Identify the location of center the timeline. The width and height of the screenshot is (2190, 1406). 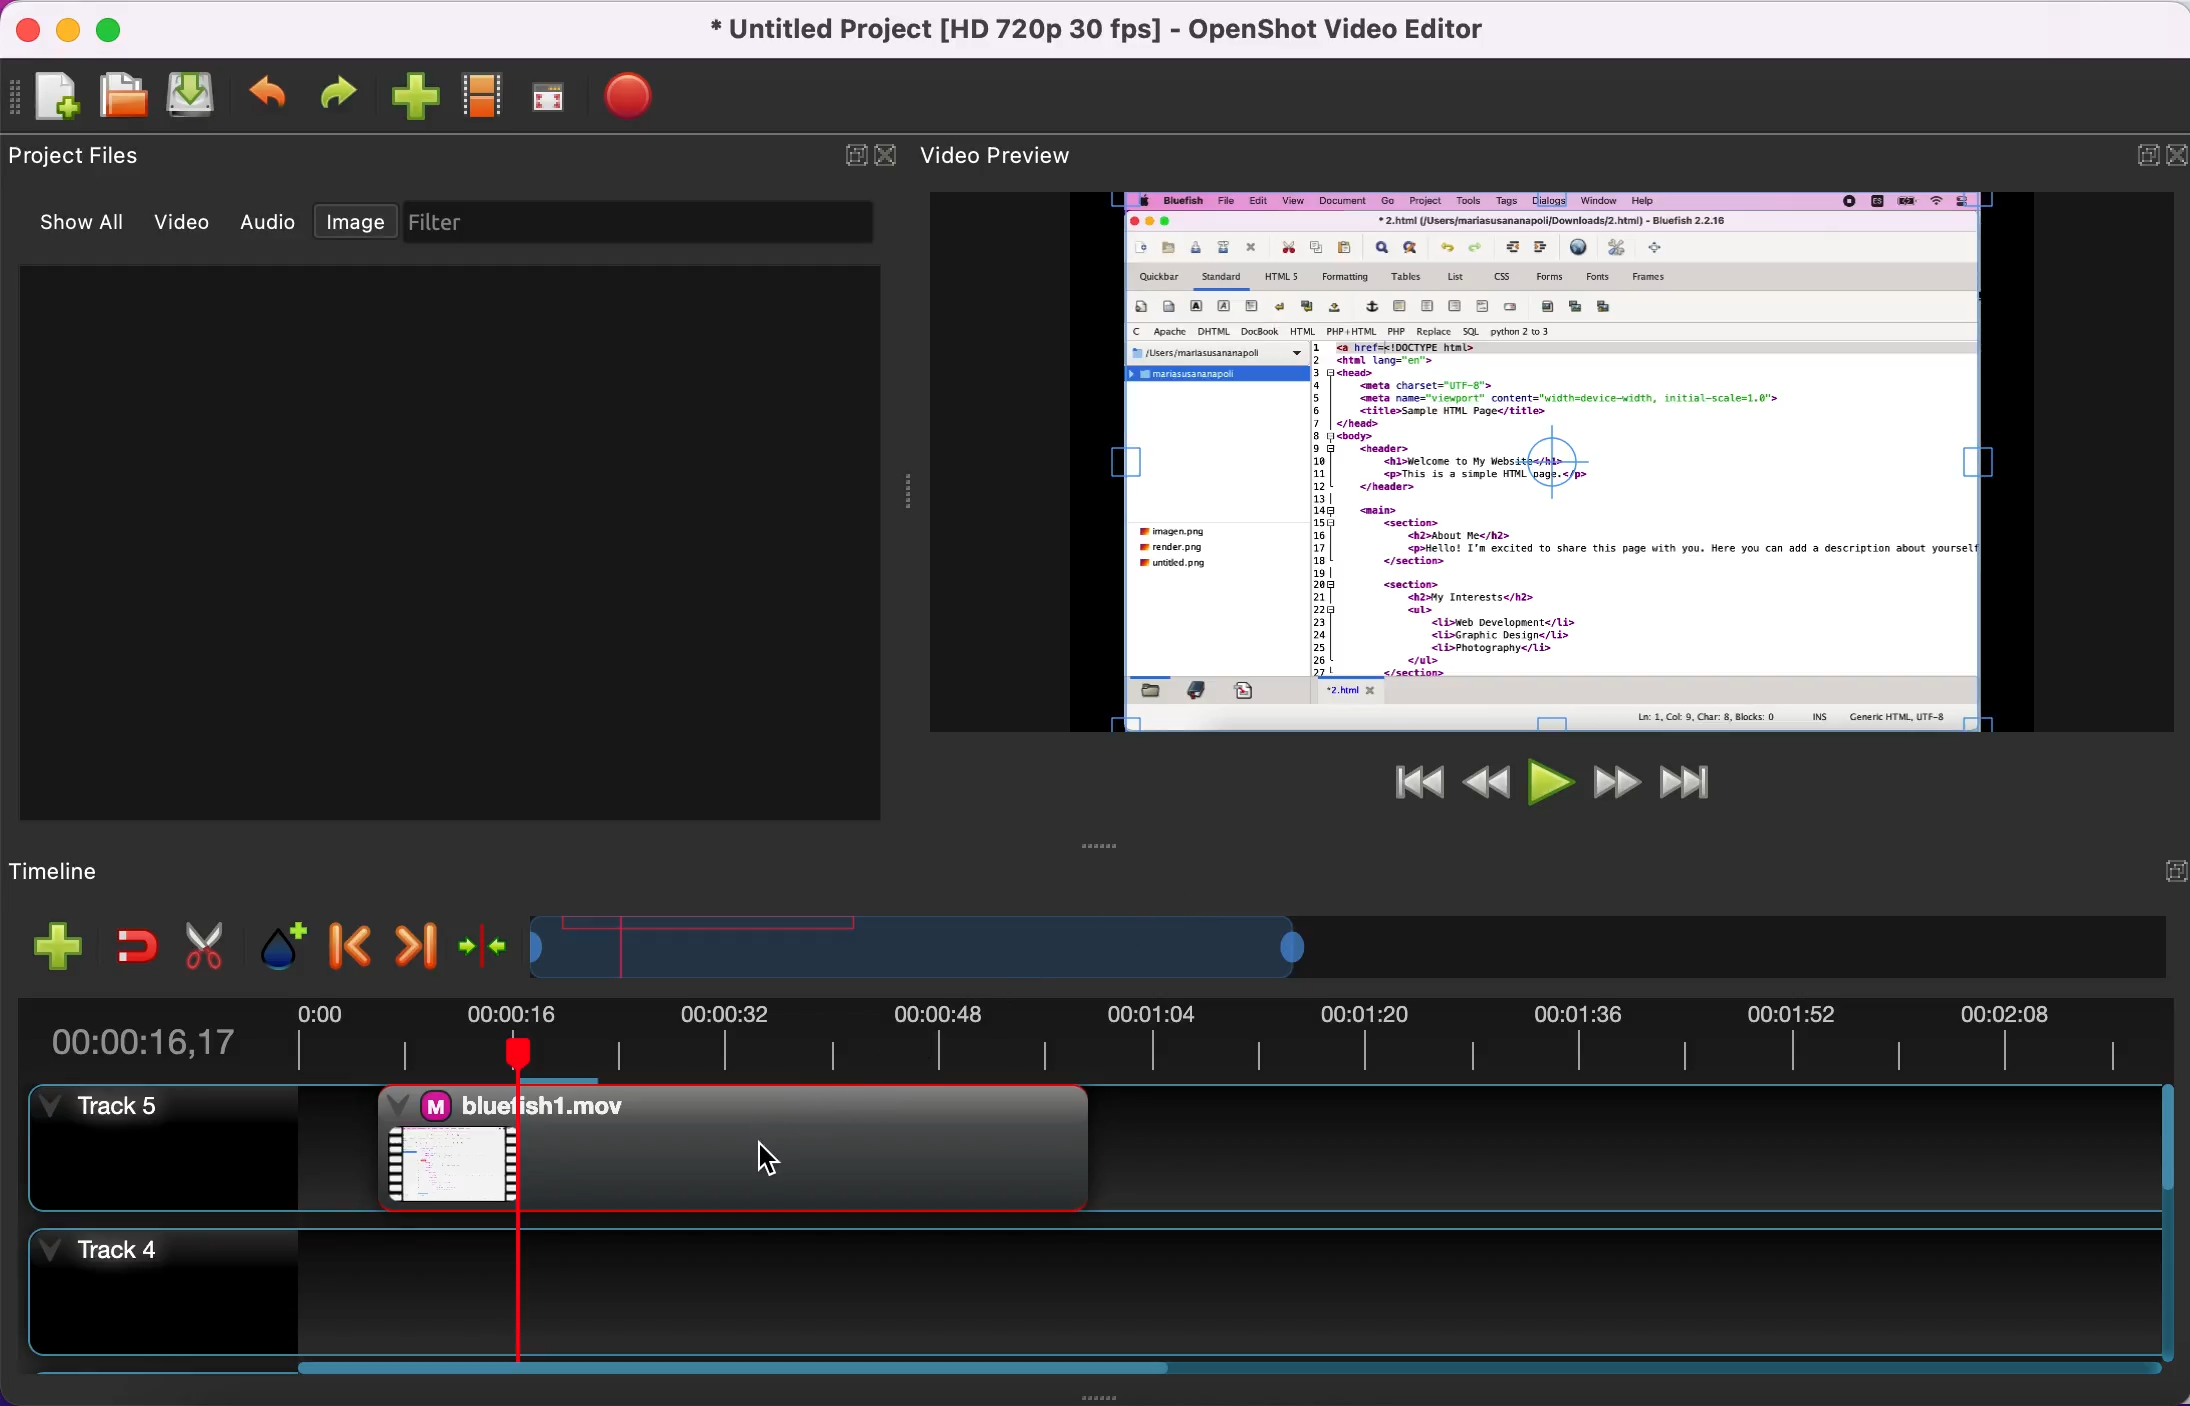
(478, 940).